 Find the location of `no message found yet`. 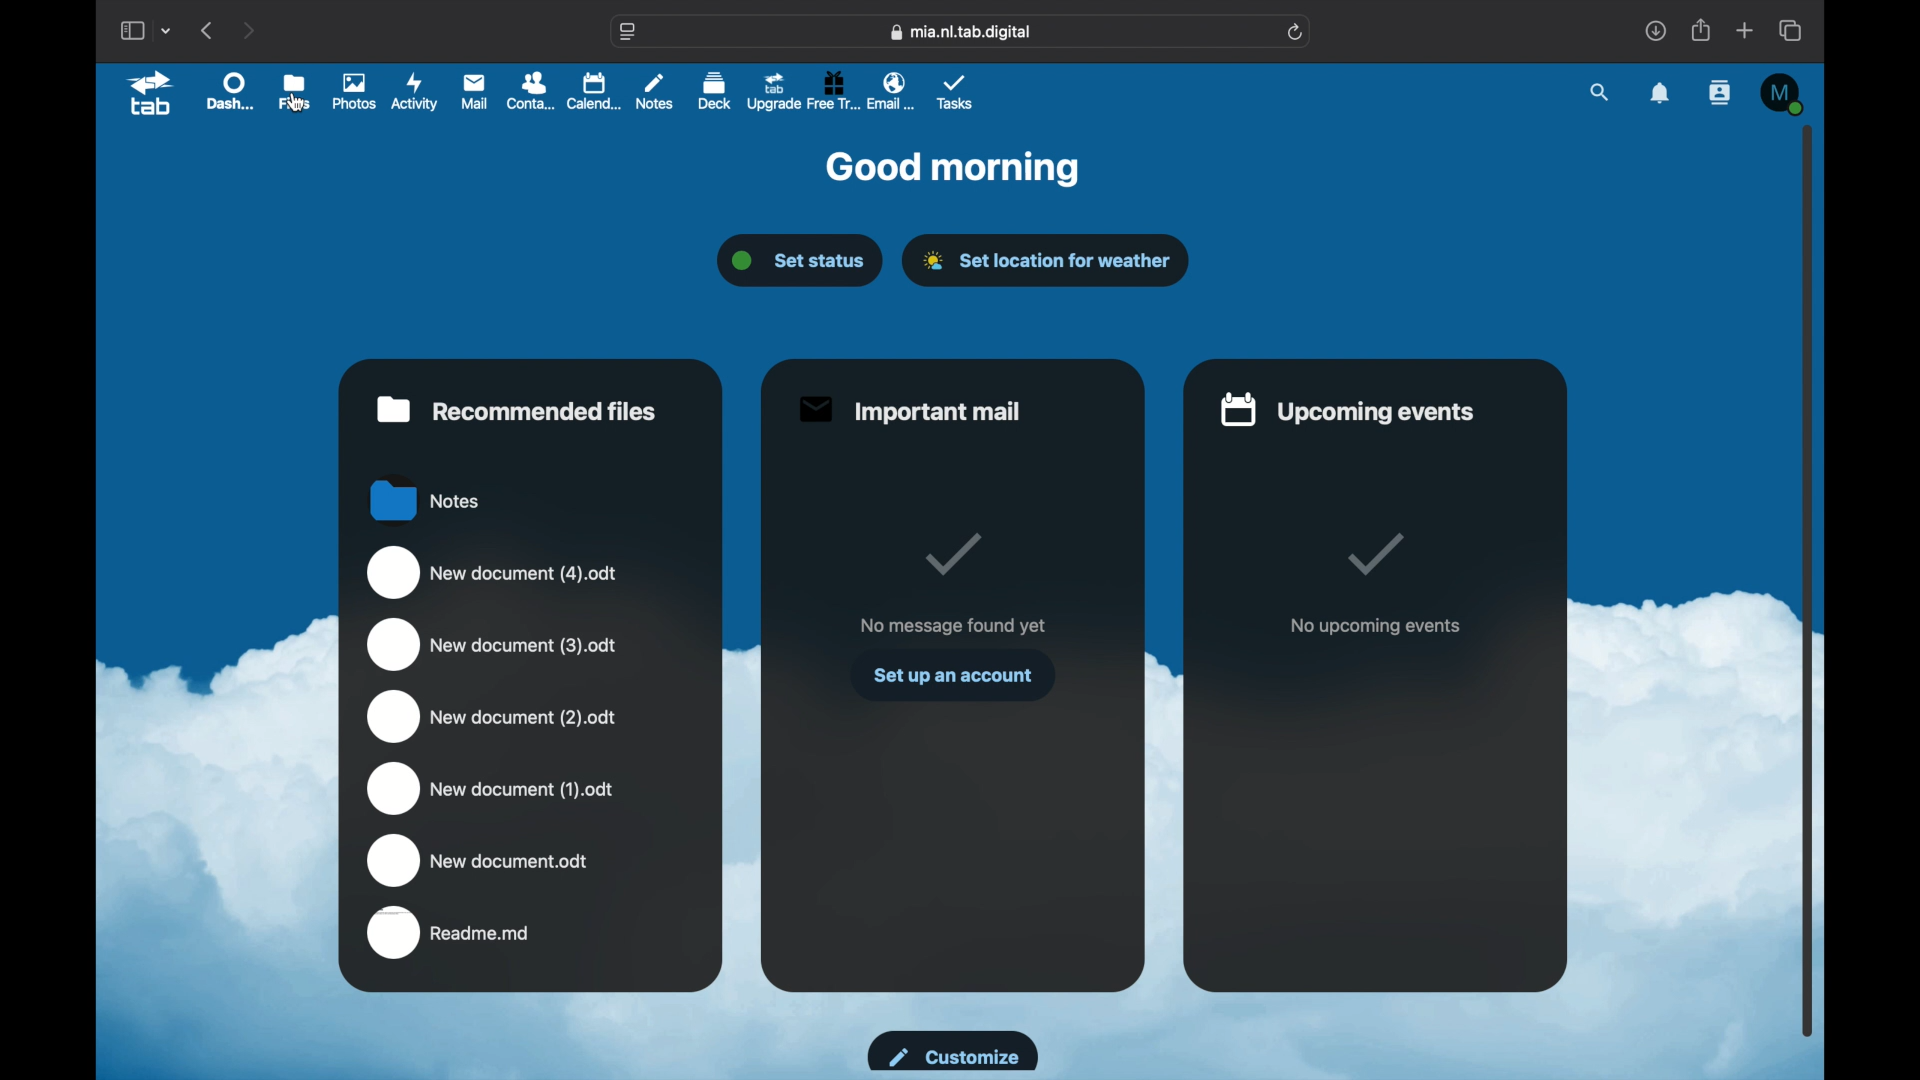

no message found yet is located at coordinates (953, 625).